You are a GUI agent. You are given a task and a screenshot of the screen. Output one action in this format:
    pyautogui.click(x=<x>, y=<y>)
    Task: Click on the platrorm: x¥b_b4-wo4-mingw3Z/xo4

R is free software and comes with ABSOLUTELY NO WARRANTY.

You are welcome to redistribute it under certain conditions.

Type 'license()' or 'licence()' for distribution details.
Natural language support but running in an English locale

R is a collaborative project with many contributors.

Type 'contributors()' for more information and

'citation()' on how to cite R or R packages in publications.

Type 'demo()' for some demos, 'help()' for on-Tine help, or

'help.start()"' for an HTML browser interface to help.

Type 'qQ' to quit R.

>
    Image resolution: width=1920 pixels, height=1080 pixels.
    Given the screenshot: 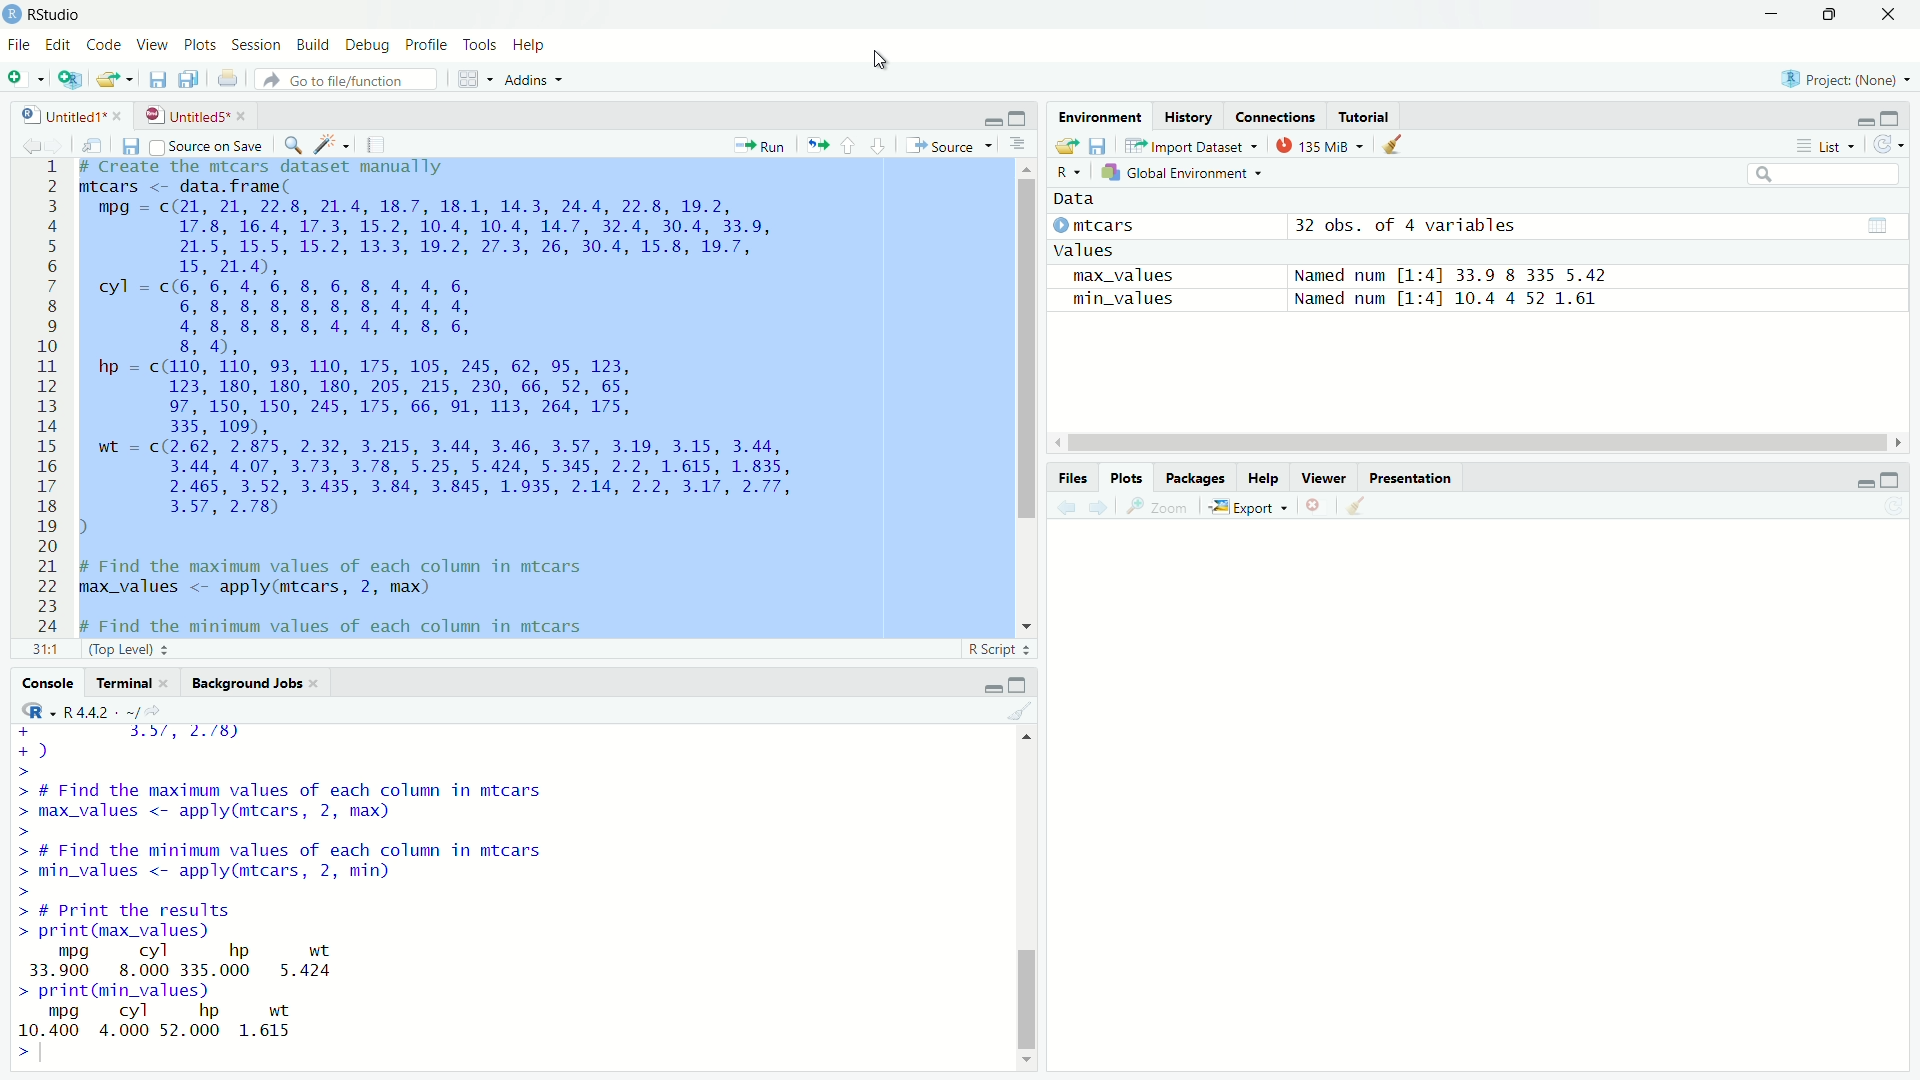 What is the action you would take?
    pyautogui.click(x=378, y=894)
    